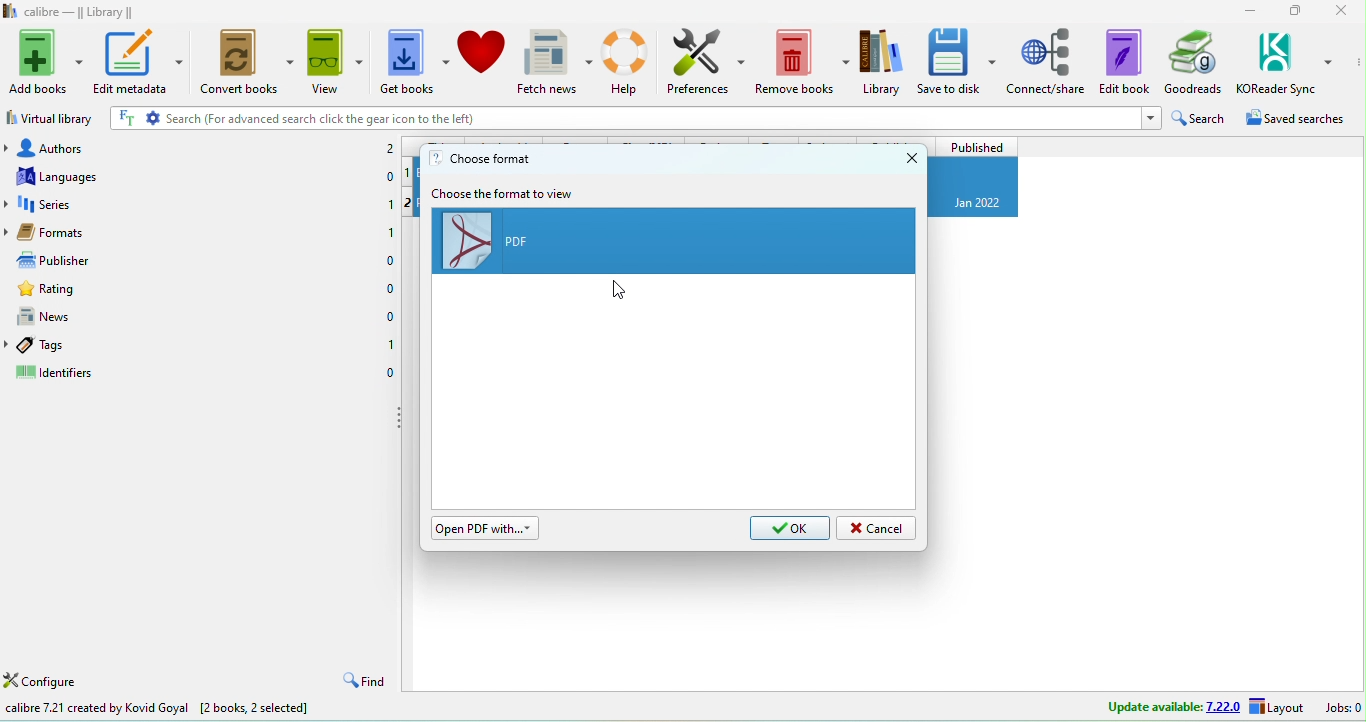 The height and width of the screenshot is (722, 1366). What do you see at coordinates (79, 176) in the screenshot?
I see `languages` at bounding box center [79, 176].